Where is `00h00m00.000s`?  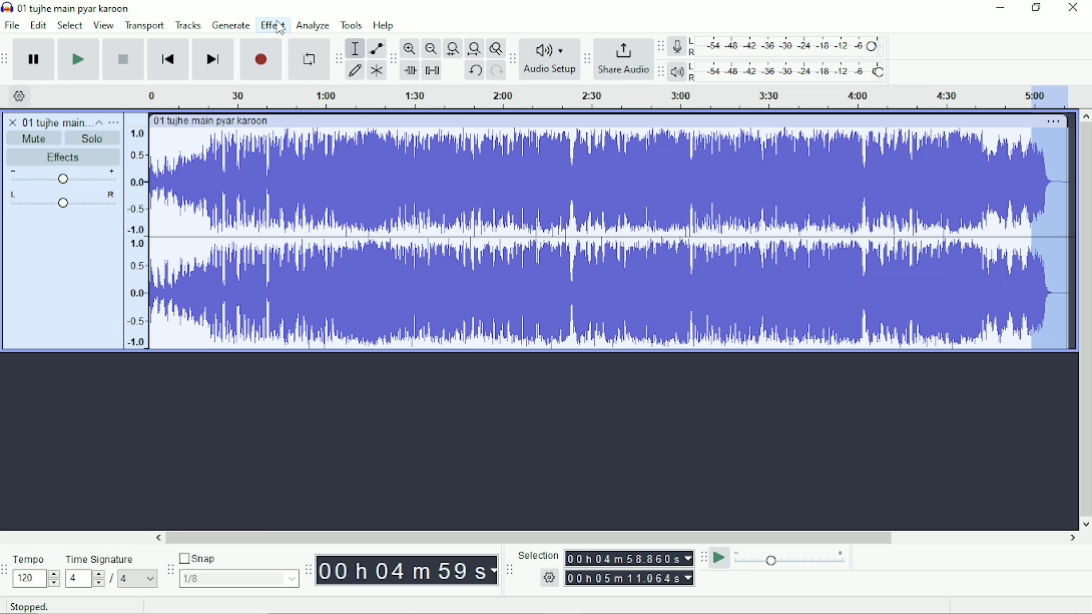
00h00m00.000s is located at coordinates (630, 578).